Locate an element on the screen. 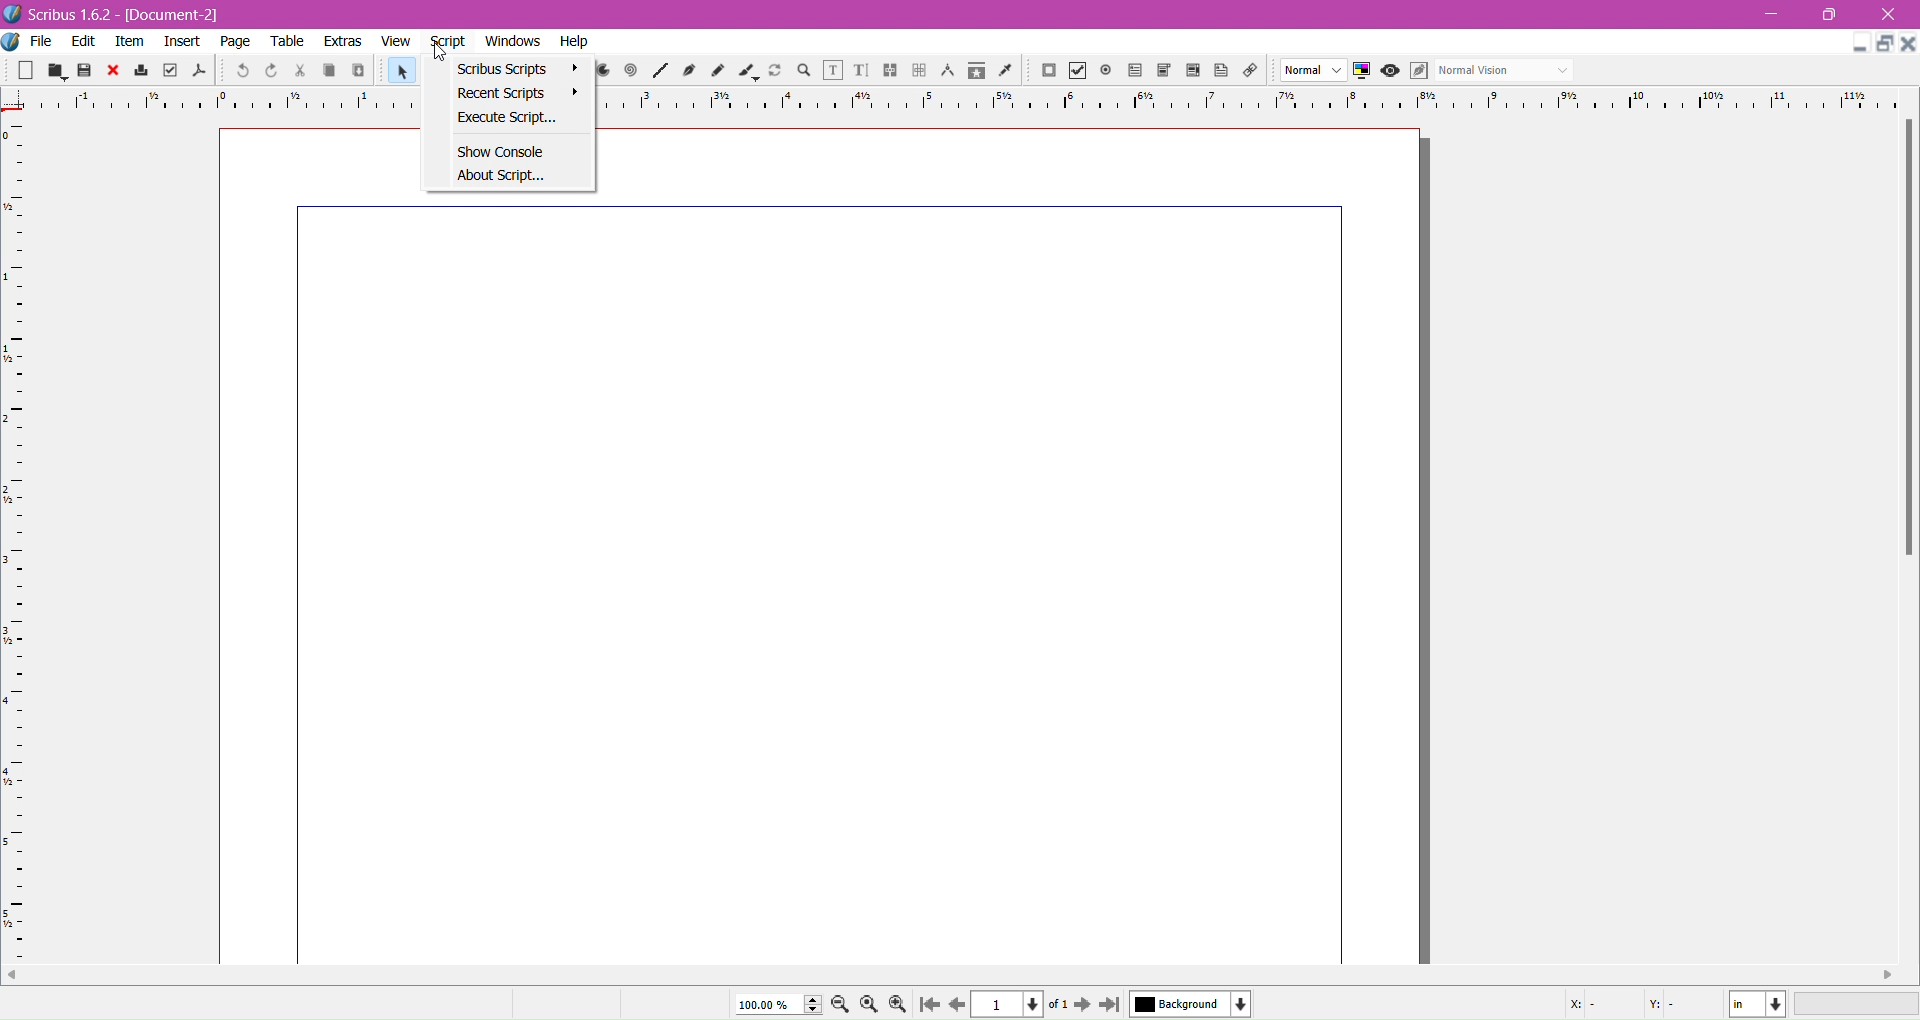 This screenshot has width=1920, height=1020. Close is located at coordinates (1887, 15).